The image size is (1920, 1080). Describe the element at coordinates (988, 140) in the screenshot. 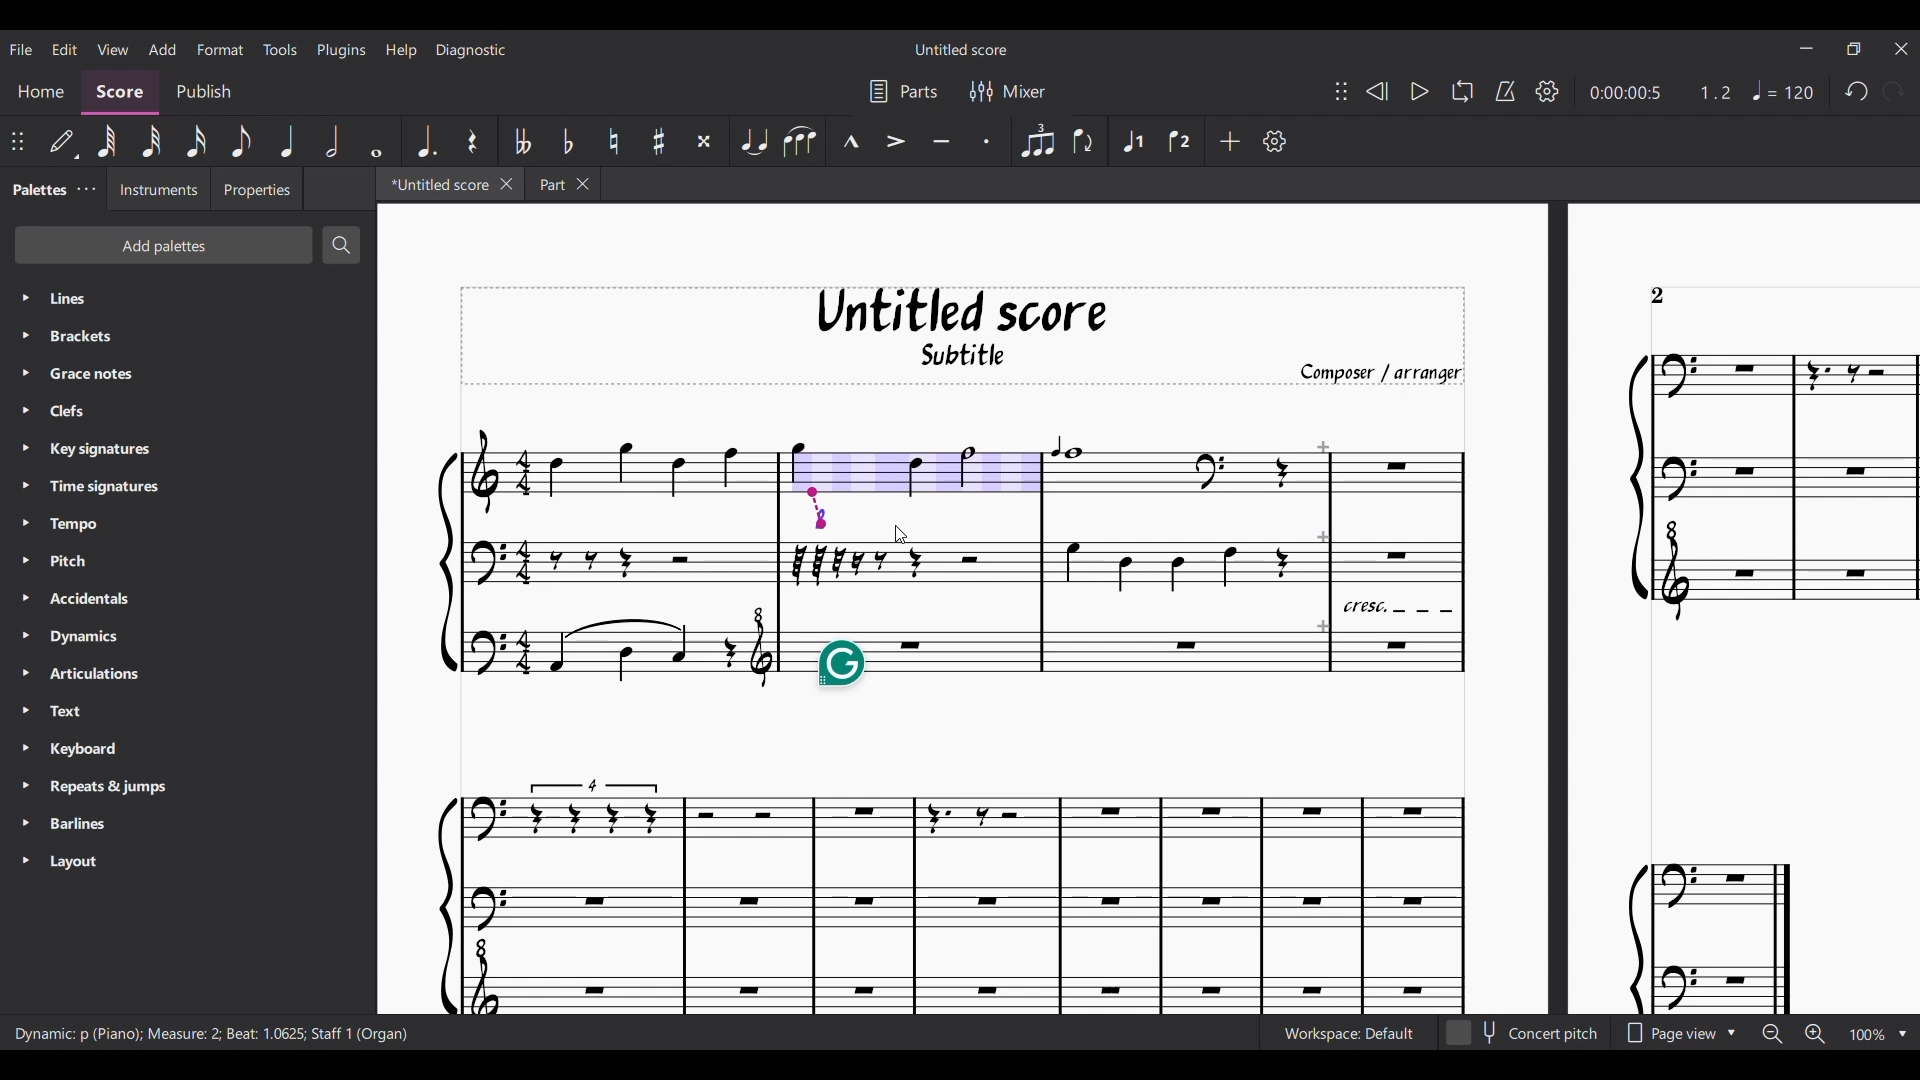

I see `Staccato` at that location.